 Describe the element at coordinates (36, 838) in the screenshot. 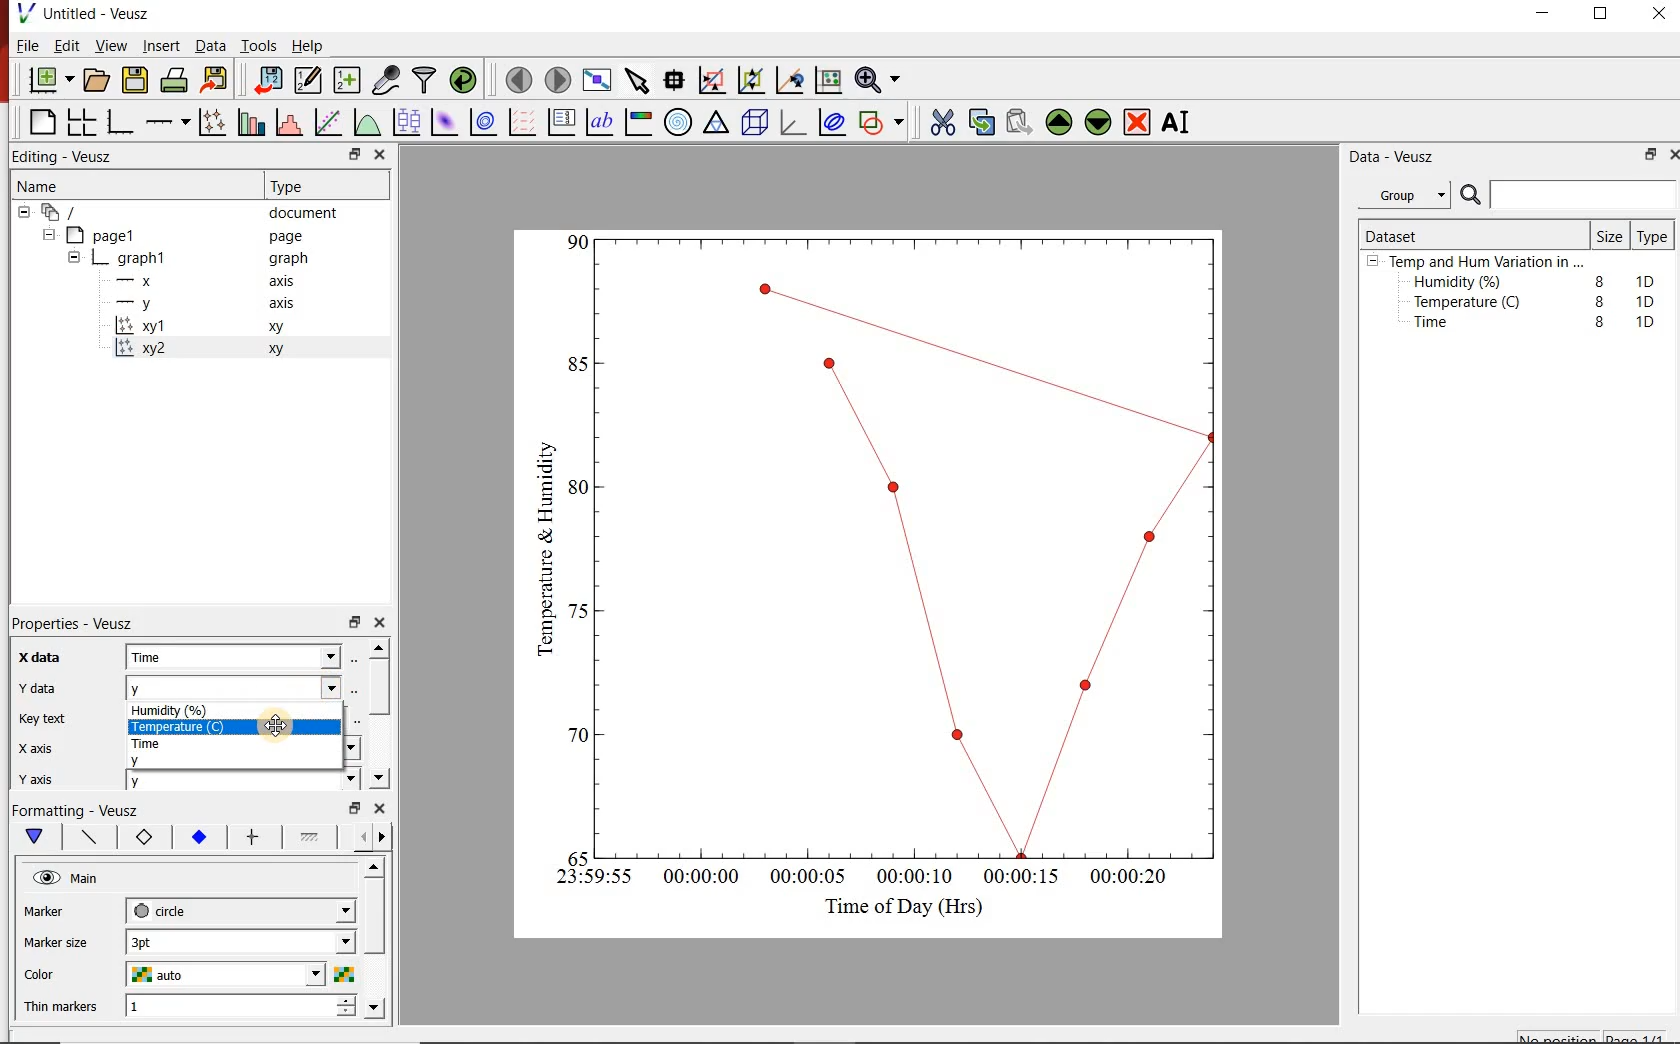

I see `main formatting` at that location.